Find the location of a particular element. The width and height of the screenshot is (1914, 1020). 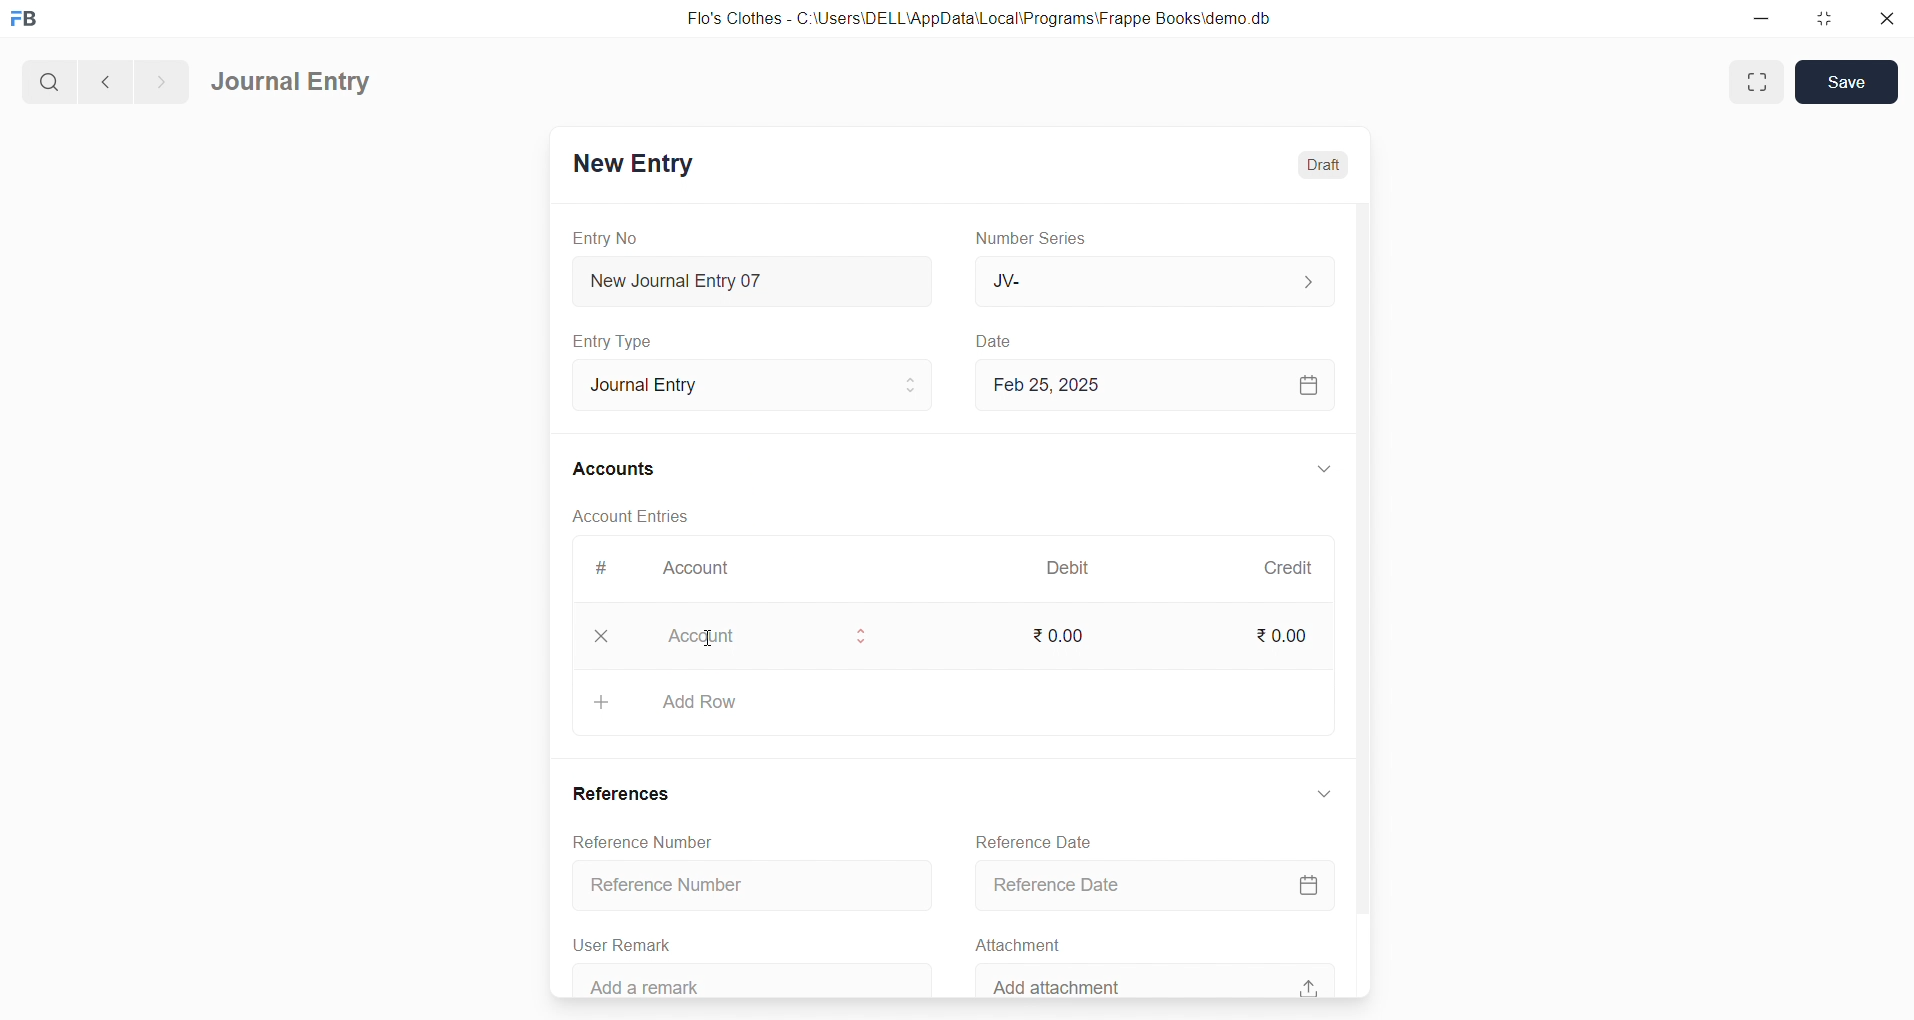

Reference Number is located at coordinates (653, 843).